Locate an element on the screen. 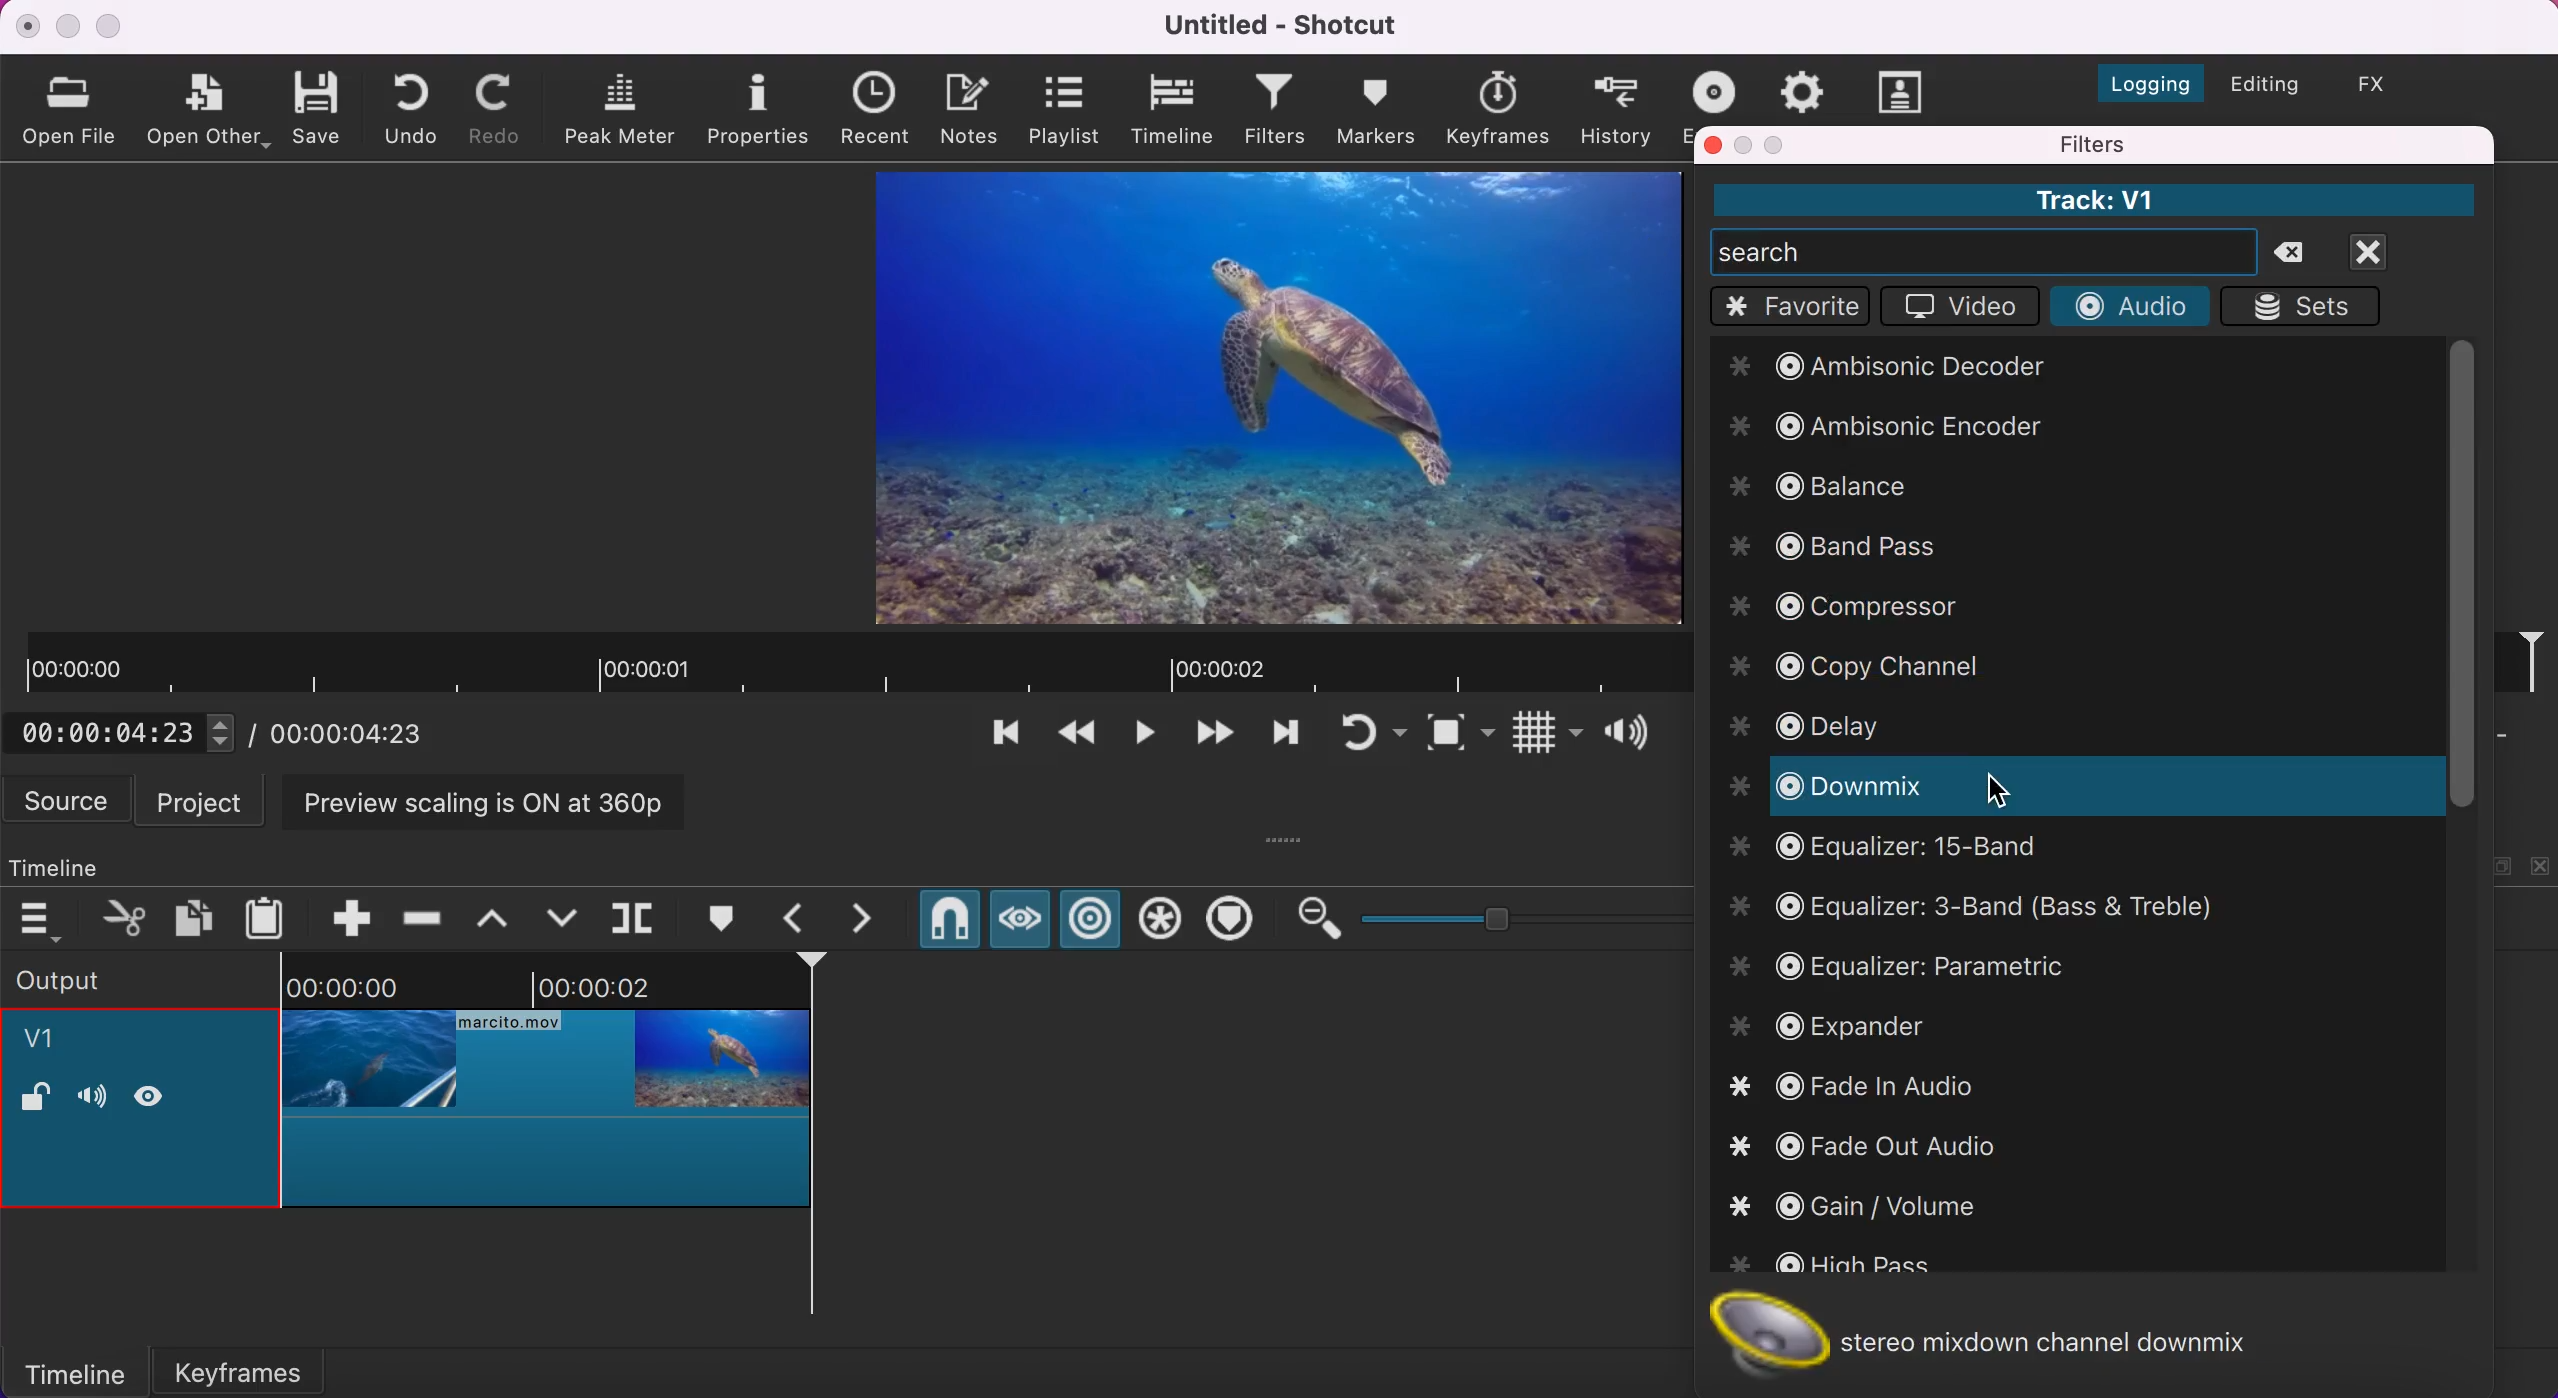  copy channel is located at coordinates (1866, 666).